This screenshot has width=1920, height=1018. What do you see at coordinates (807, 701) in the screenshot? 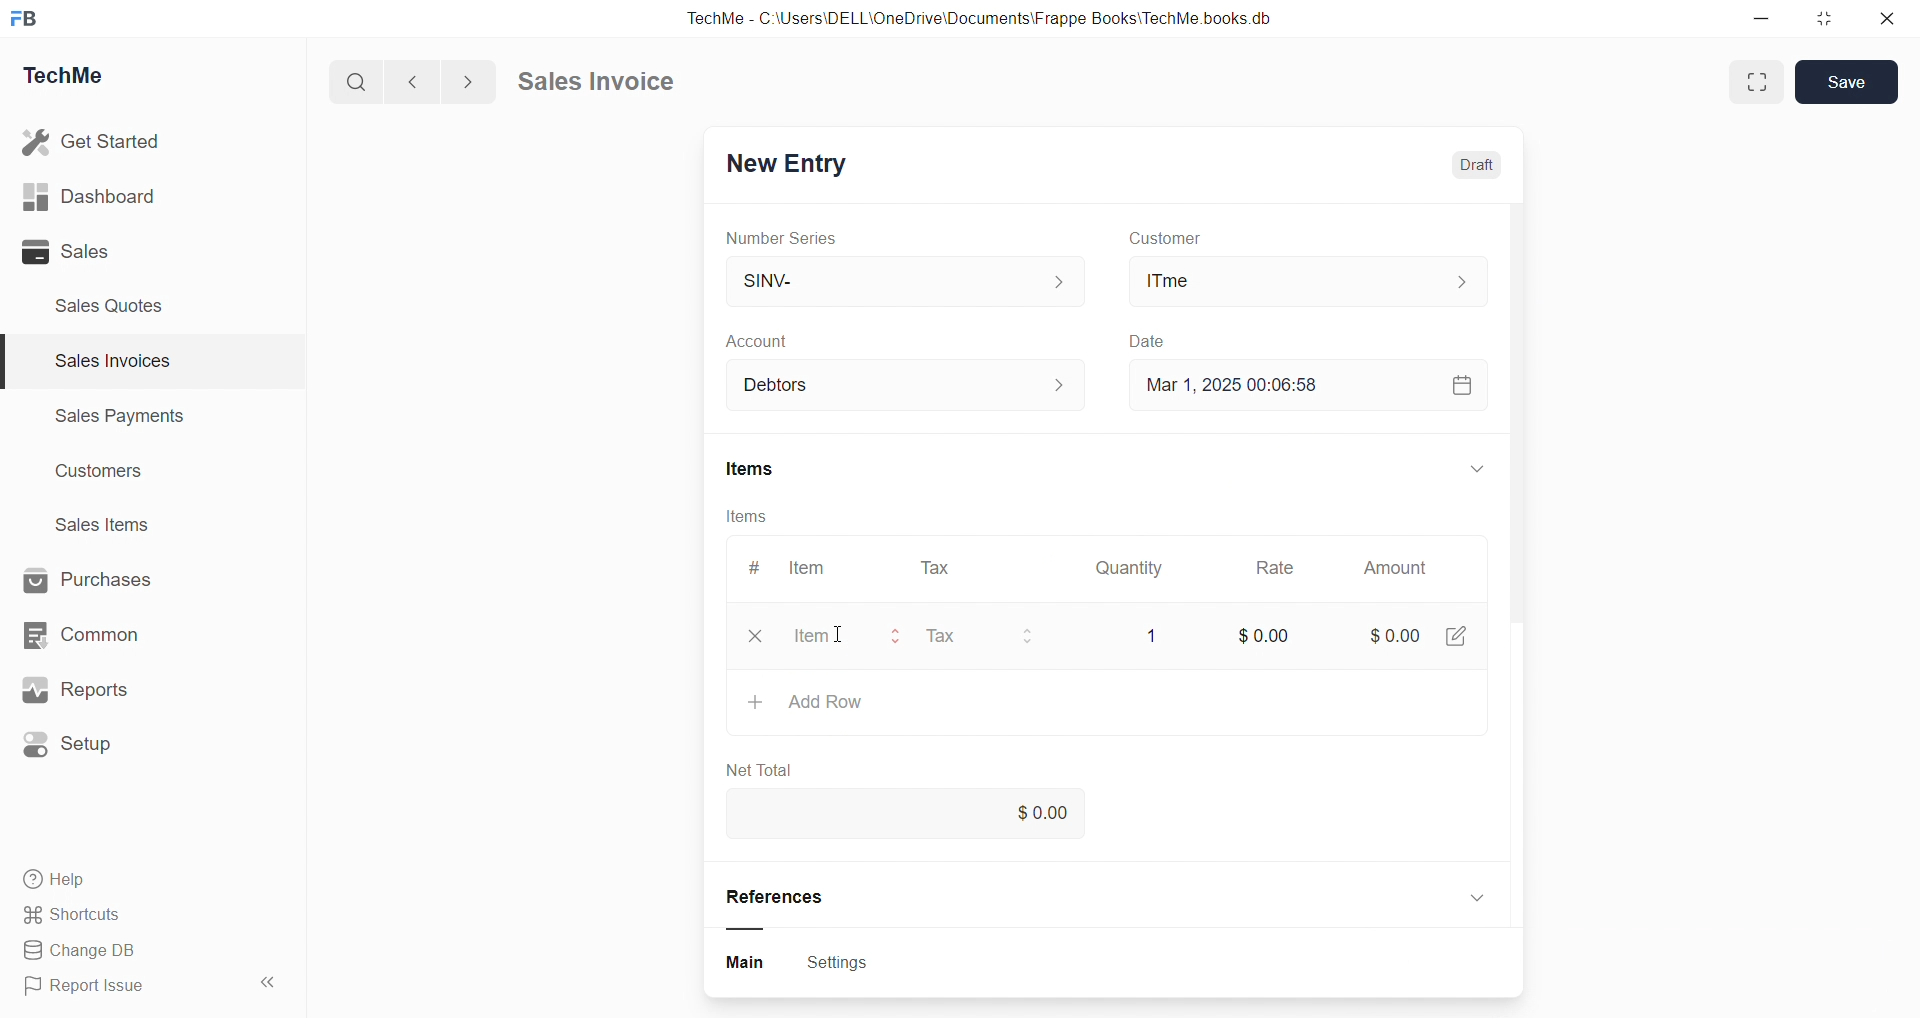
I see `+ Add Row` at bounding box center [807, 701].